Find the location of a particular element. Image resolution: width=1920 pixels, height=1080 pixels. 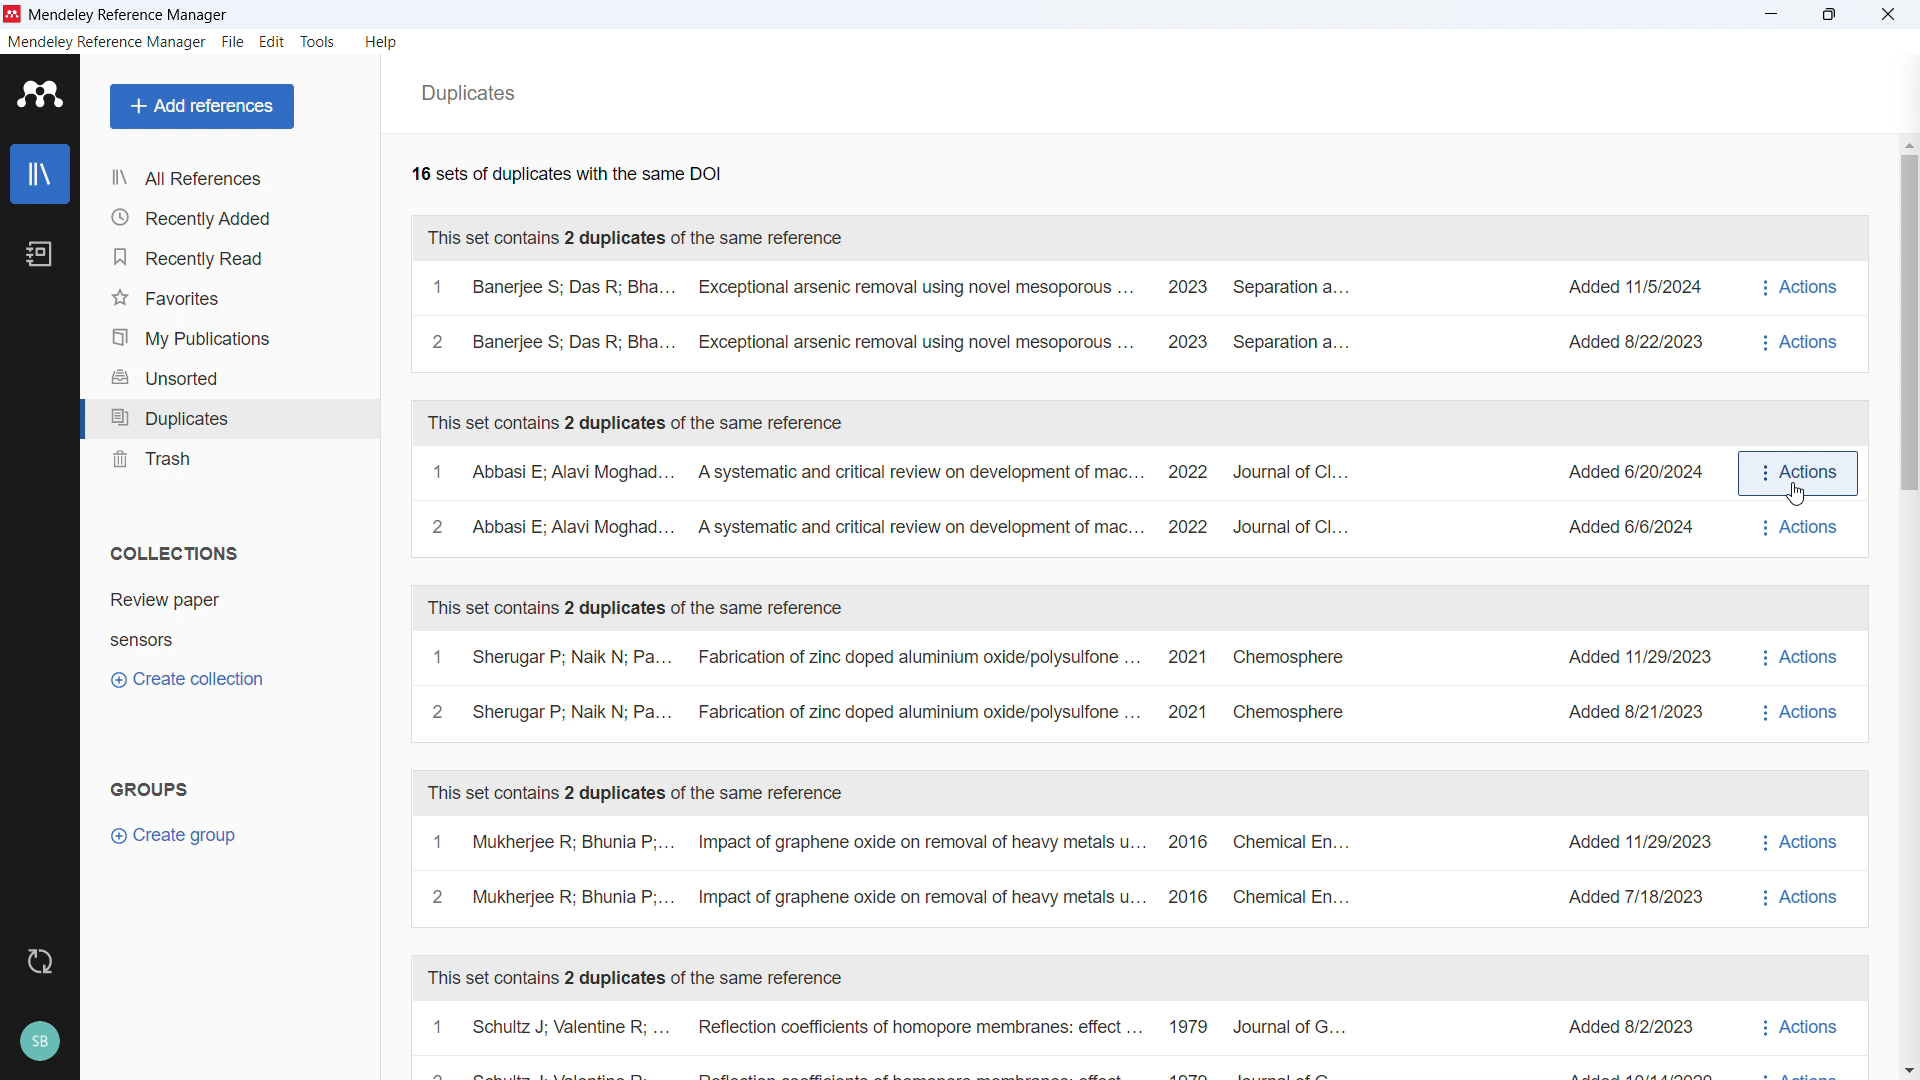

sync is located at coordinates (40, 960).